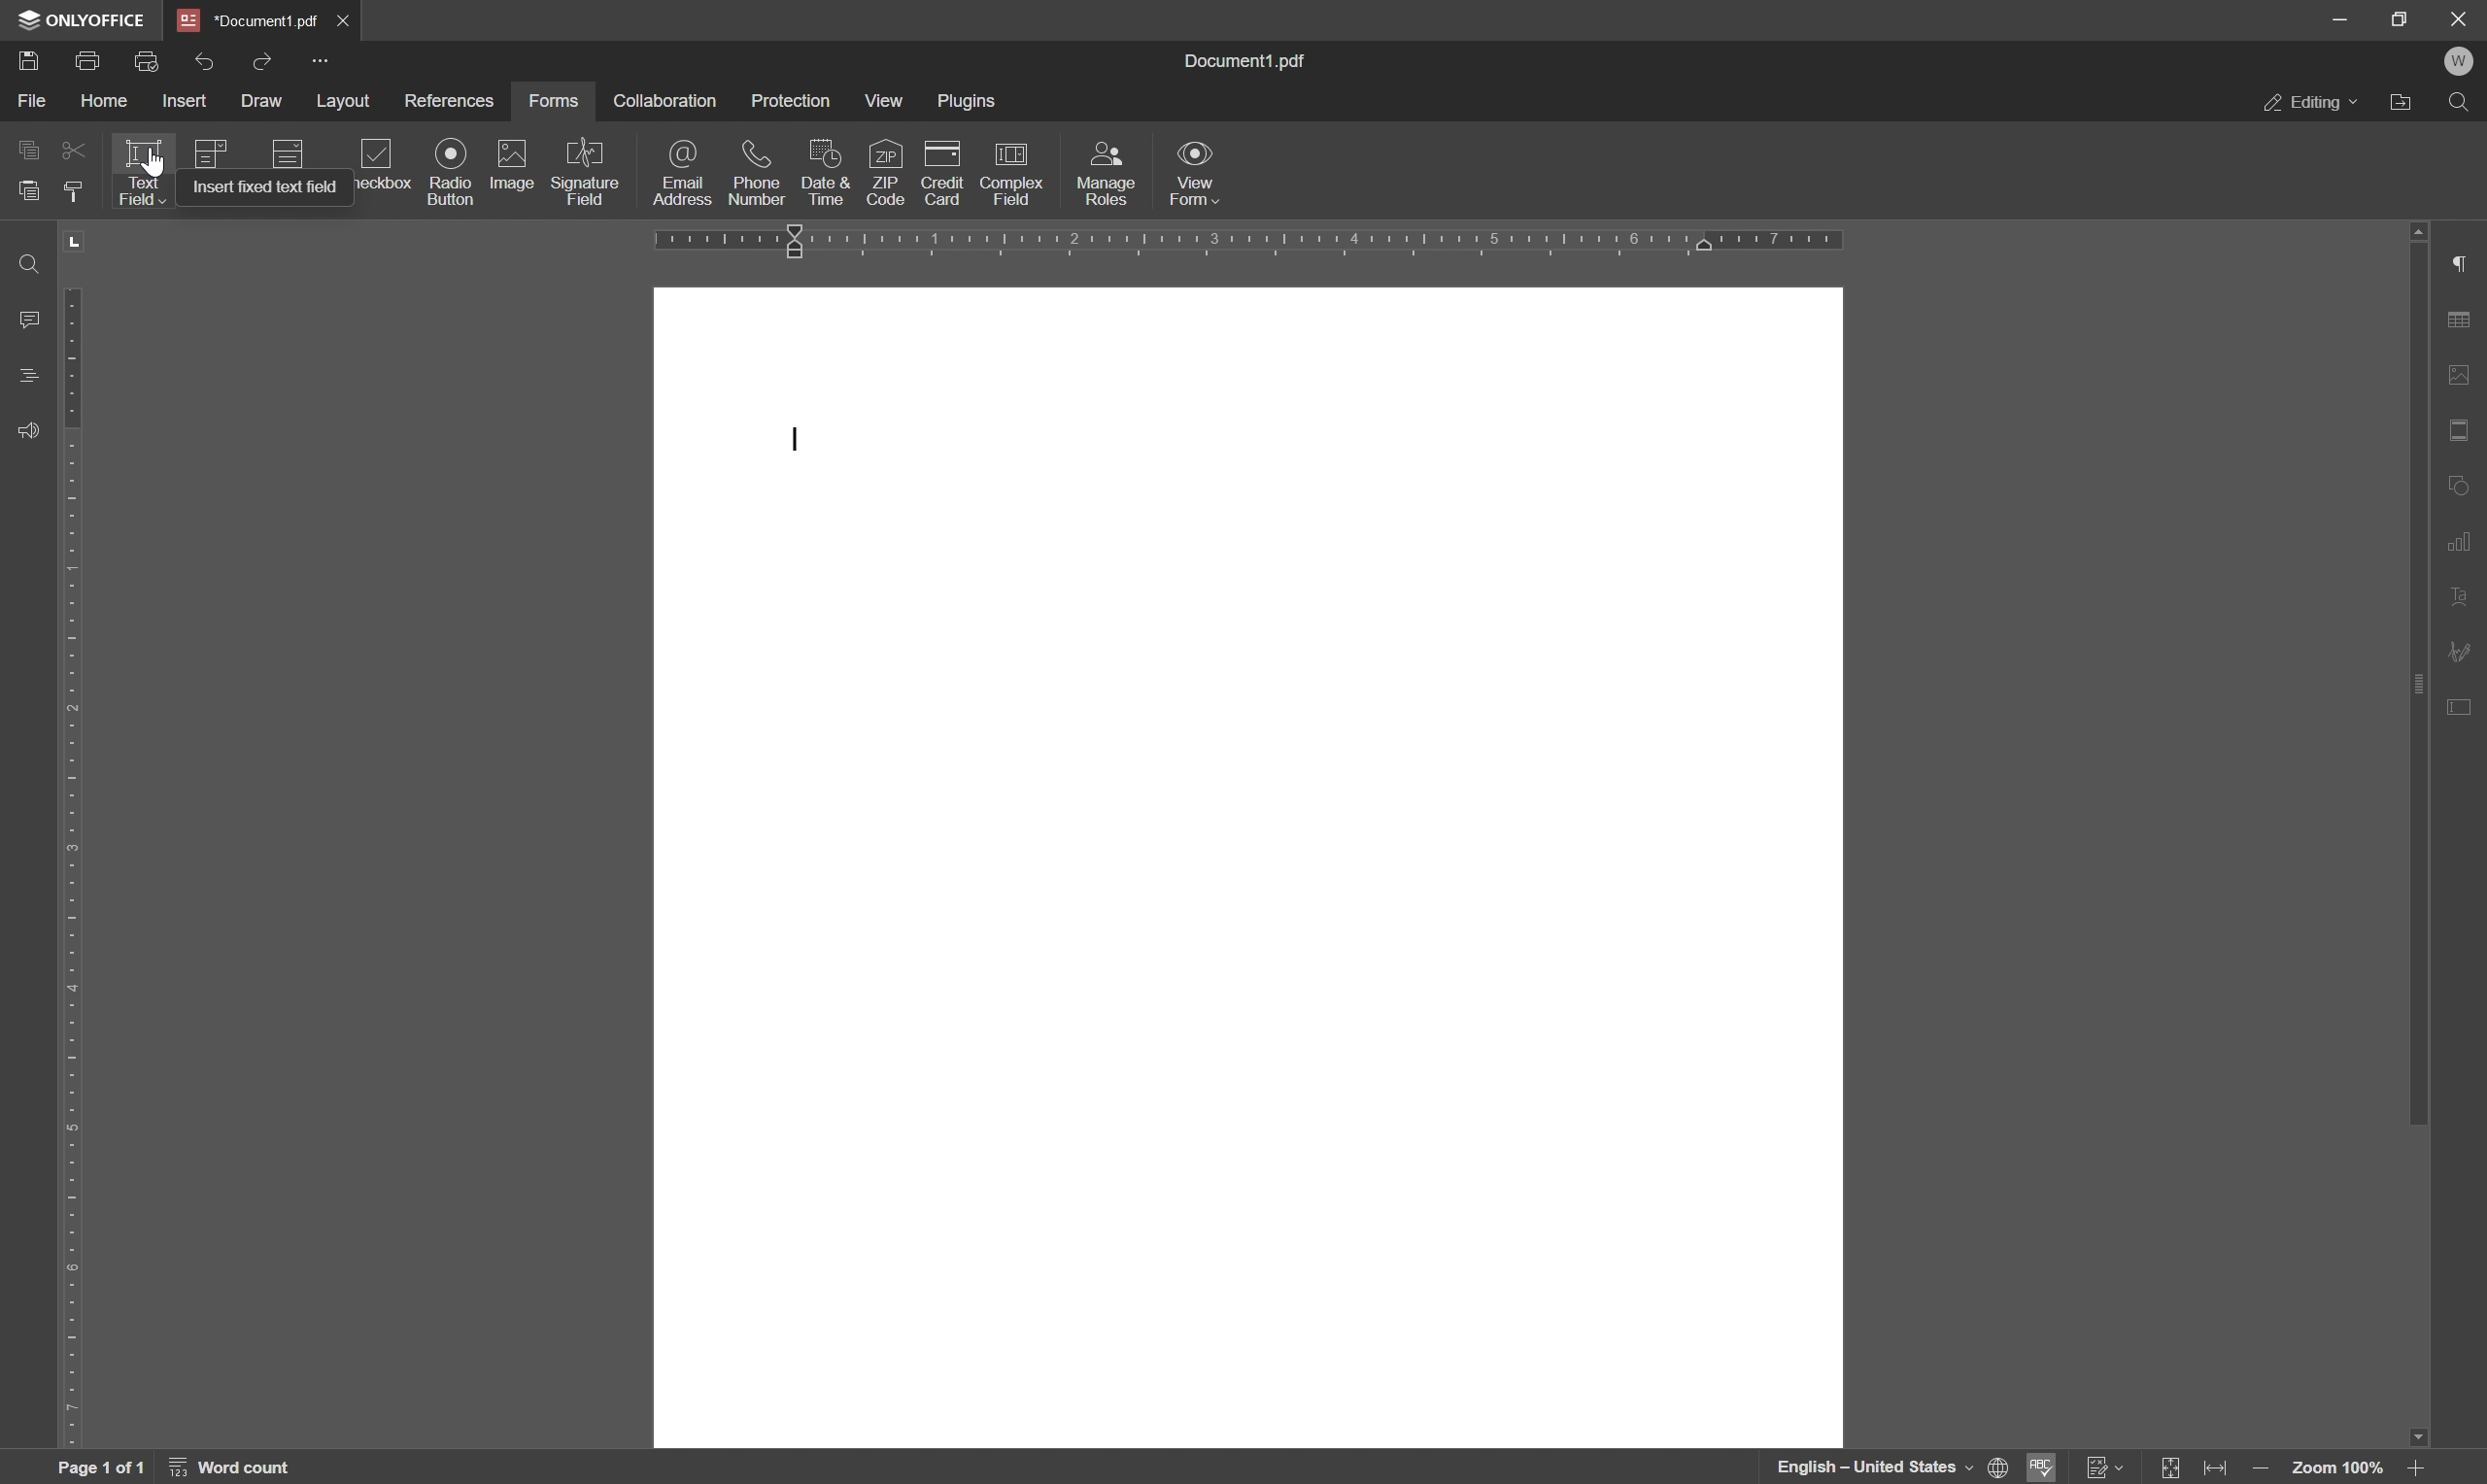 The width and height of the screenshot is (2487, 1484). I want to click on zoom out, so click(2421, 1470).